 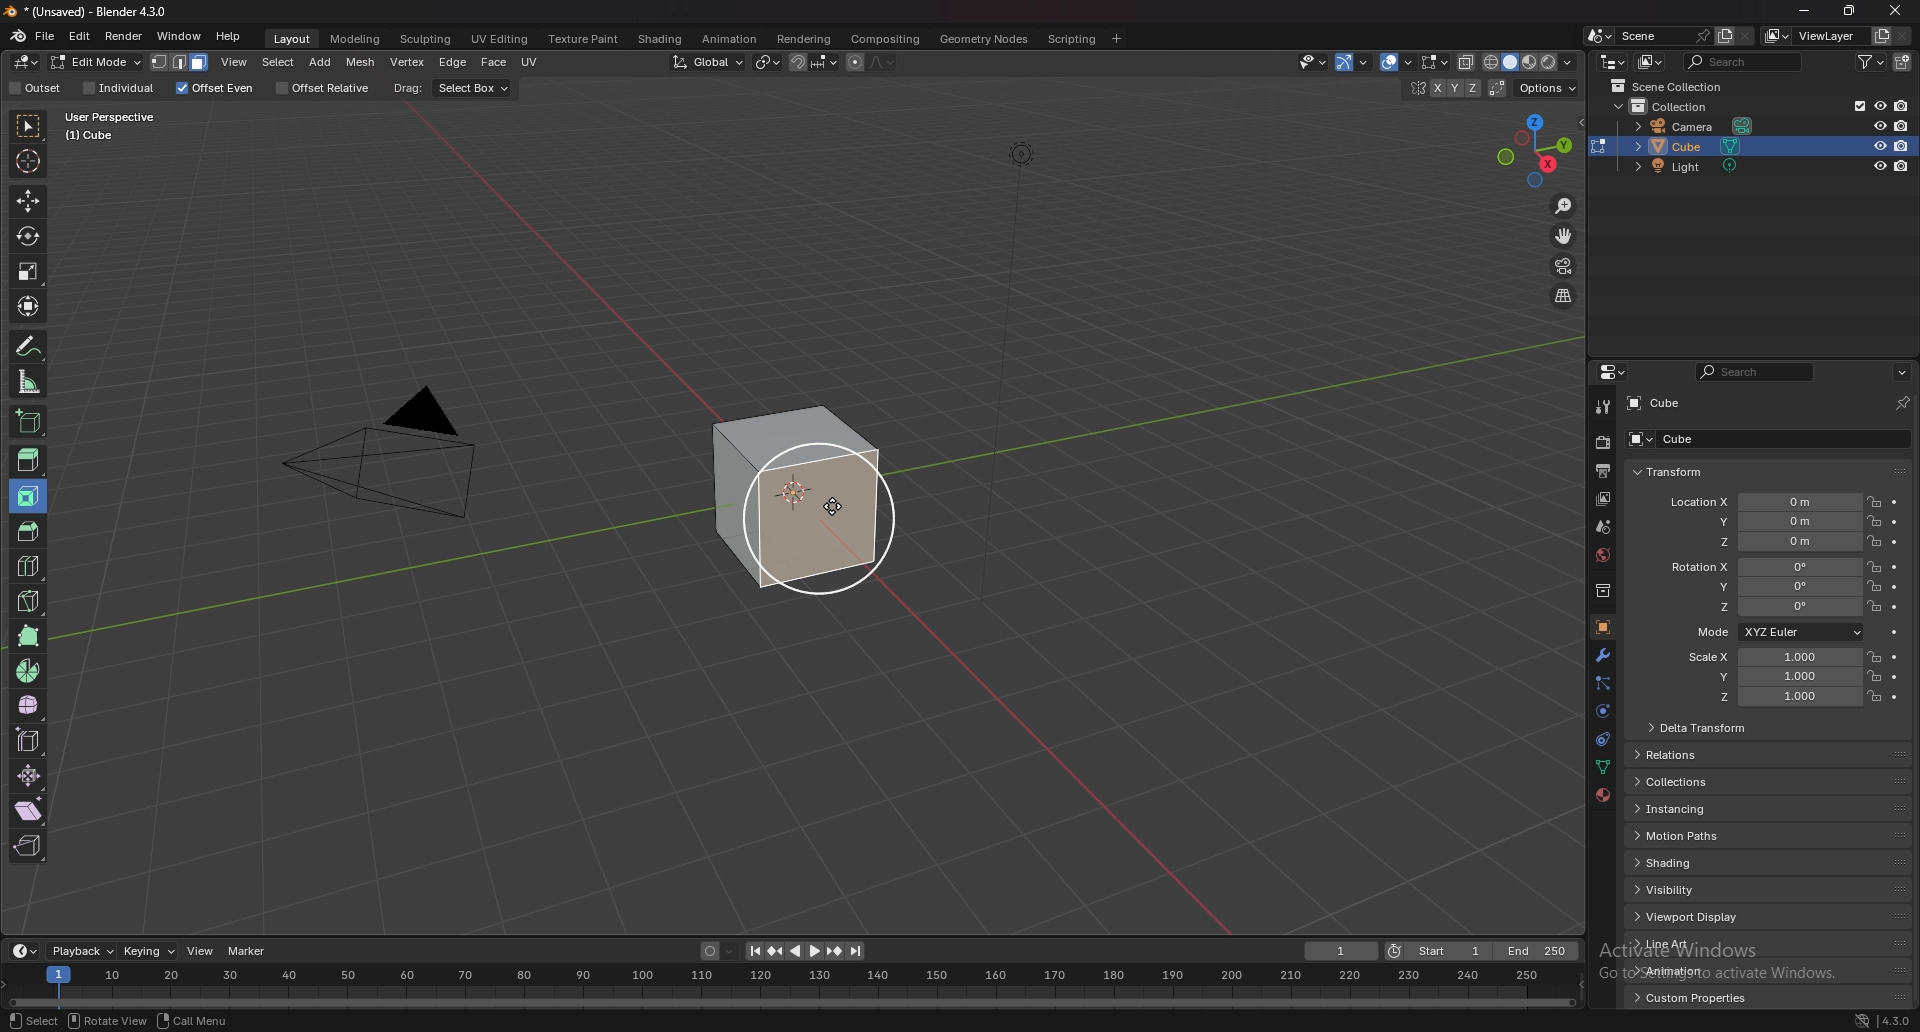 I want to click on editor type, so click(x=1614, y=61).